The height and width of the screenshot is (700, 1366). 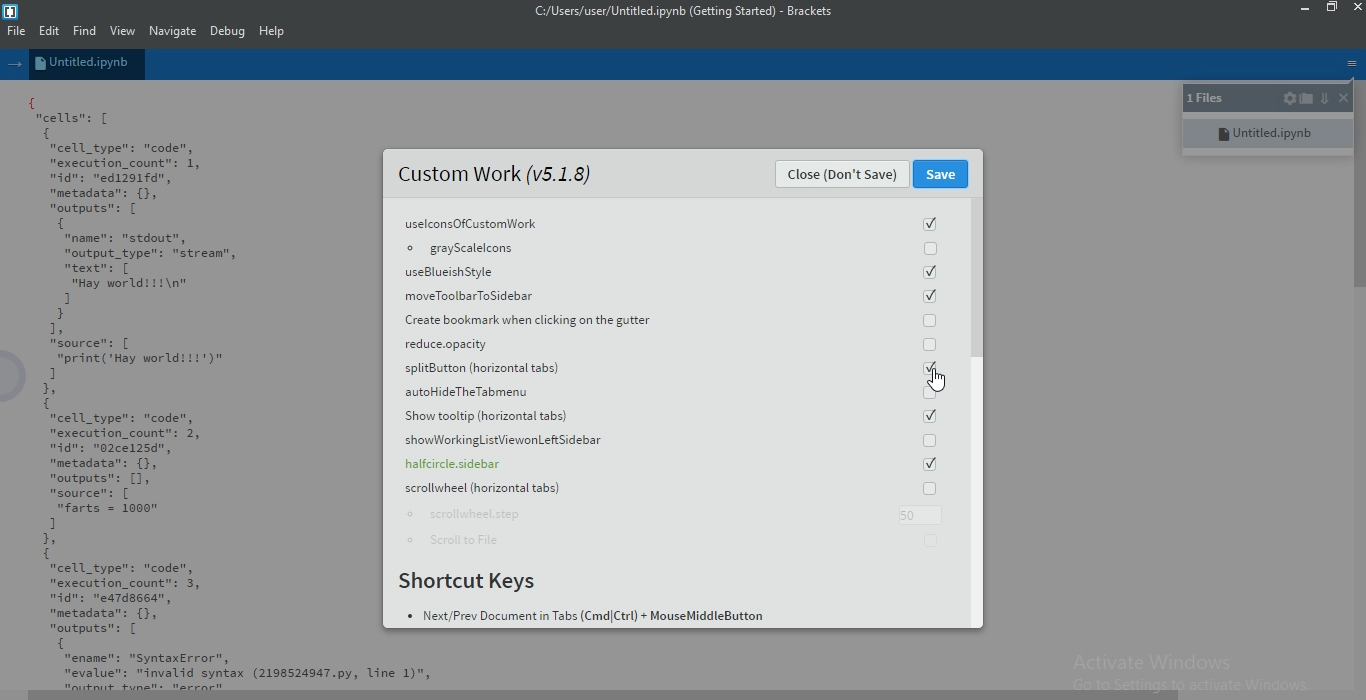 What do you see at coordinates (1349, 62) in the screenshot?
I see `menu` at bounding box center [1349, 62].